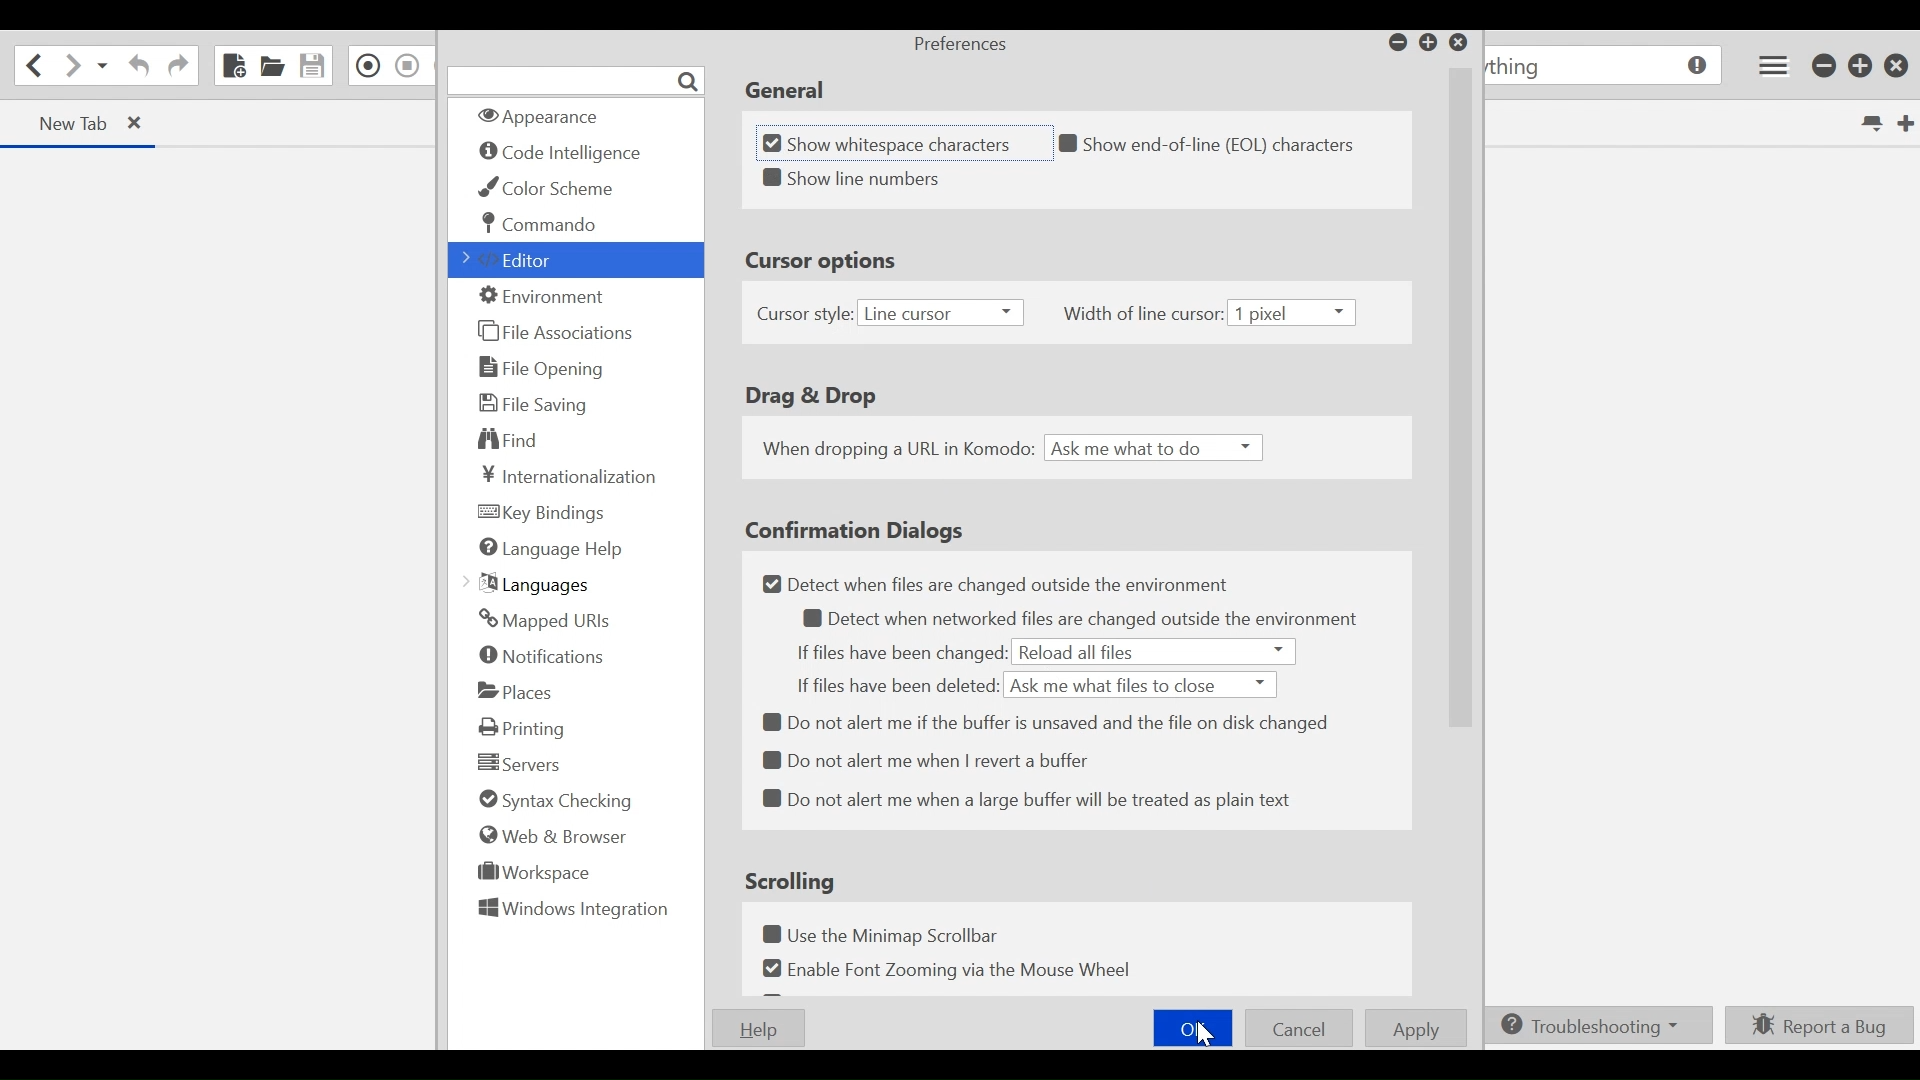 This screenshot has width=1920, height=1080. Describe the element at coordinates (1145, 315) in the screenshot. I see `Width of line cursor:` at that location.